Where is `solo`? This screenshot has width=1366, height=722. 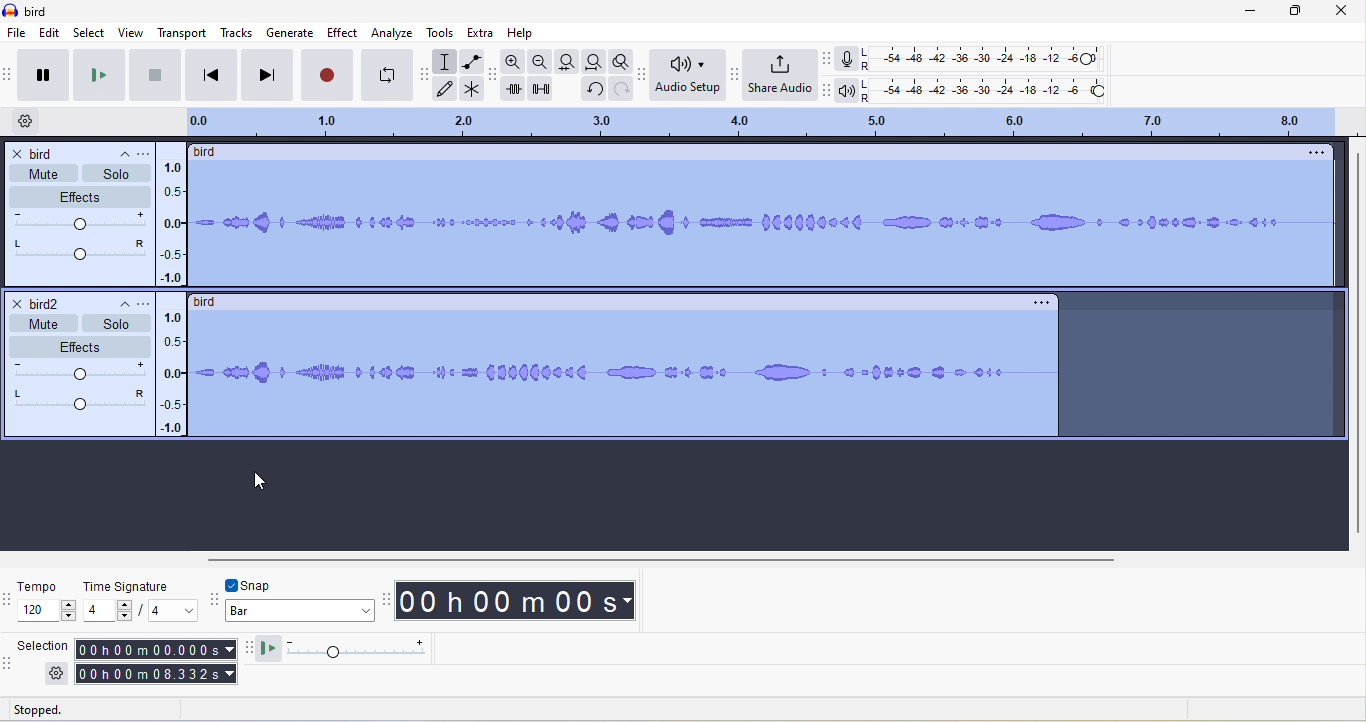
solo is located at coordinates (117, 322).